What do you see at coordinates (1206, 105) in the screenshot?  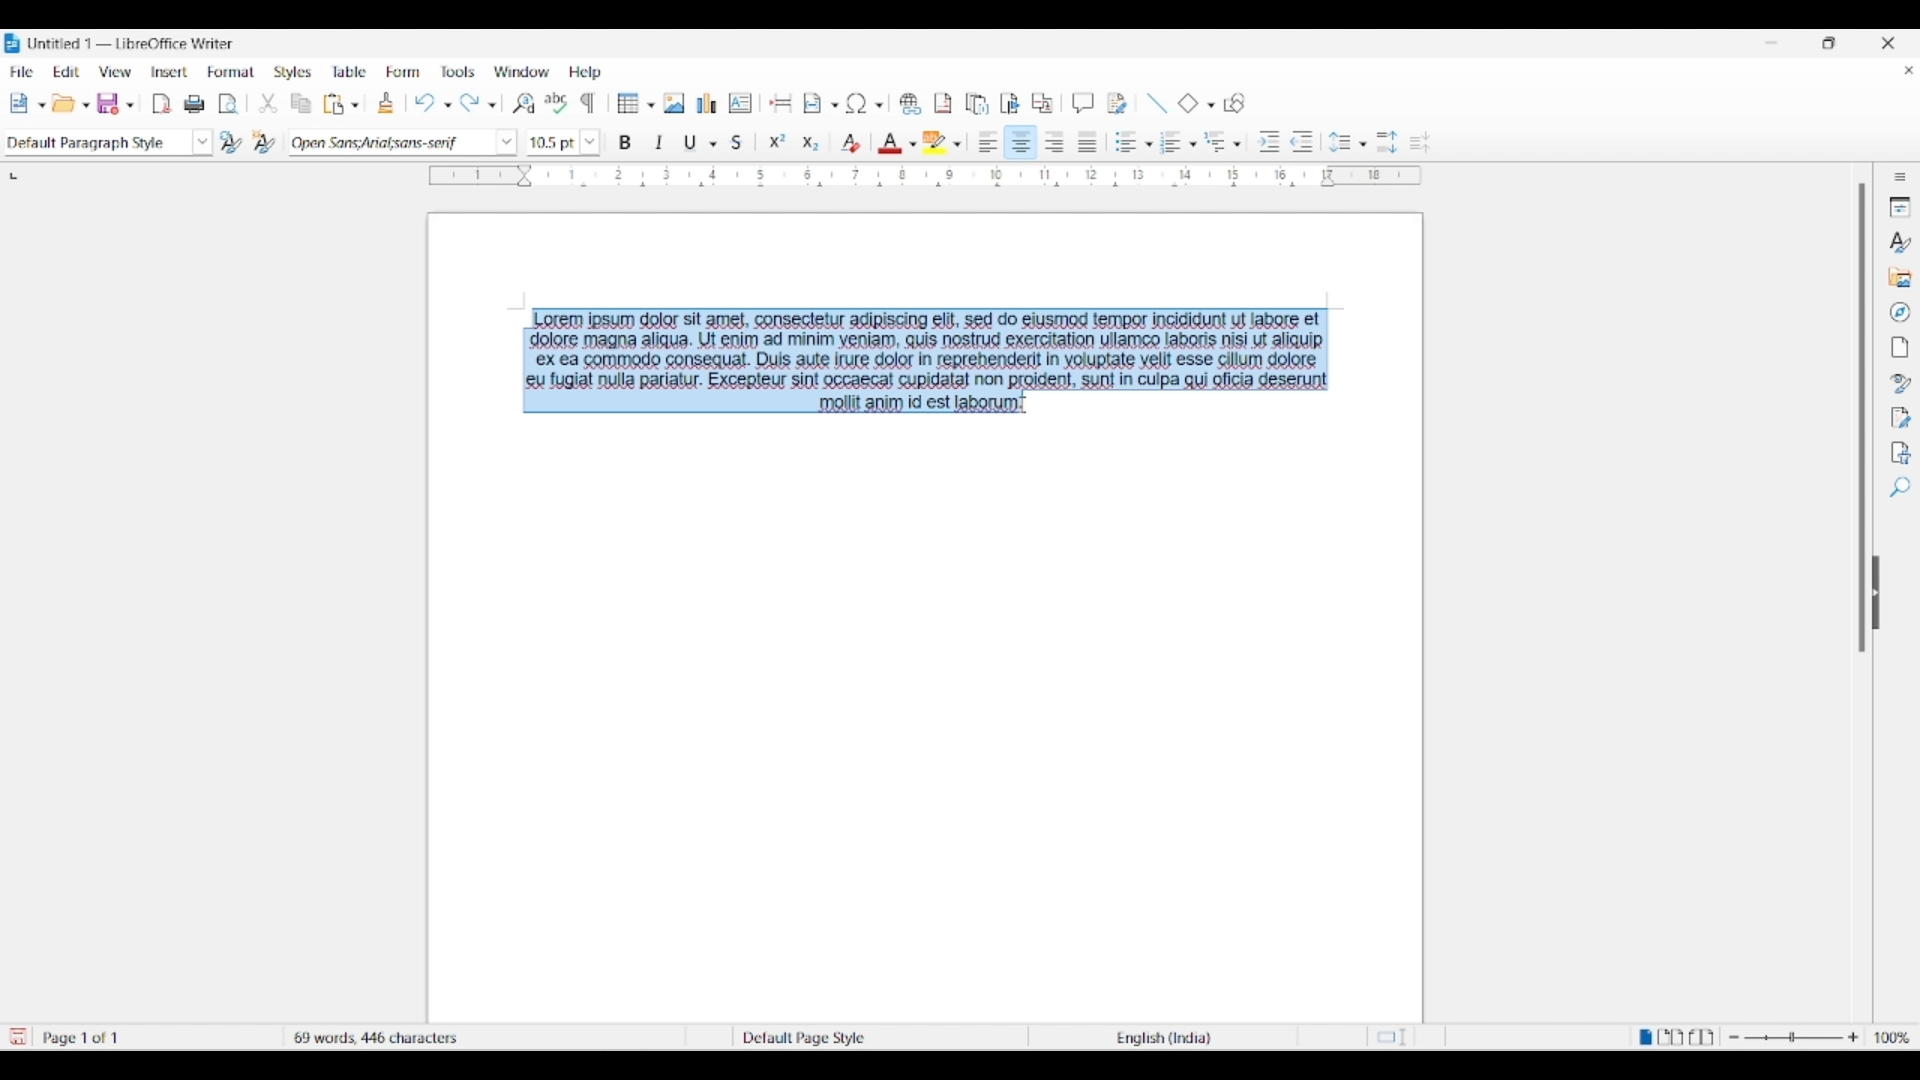 I see `Basic shape options` at bounding box center [1206, 105].